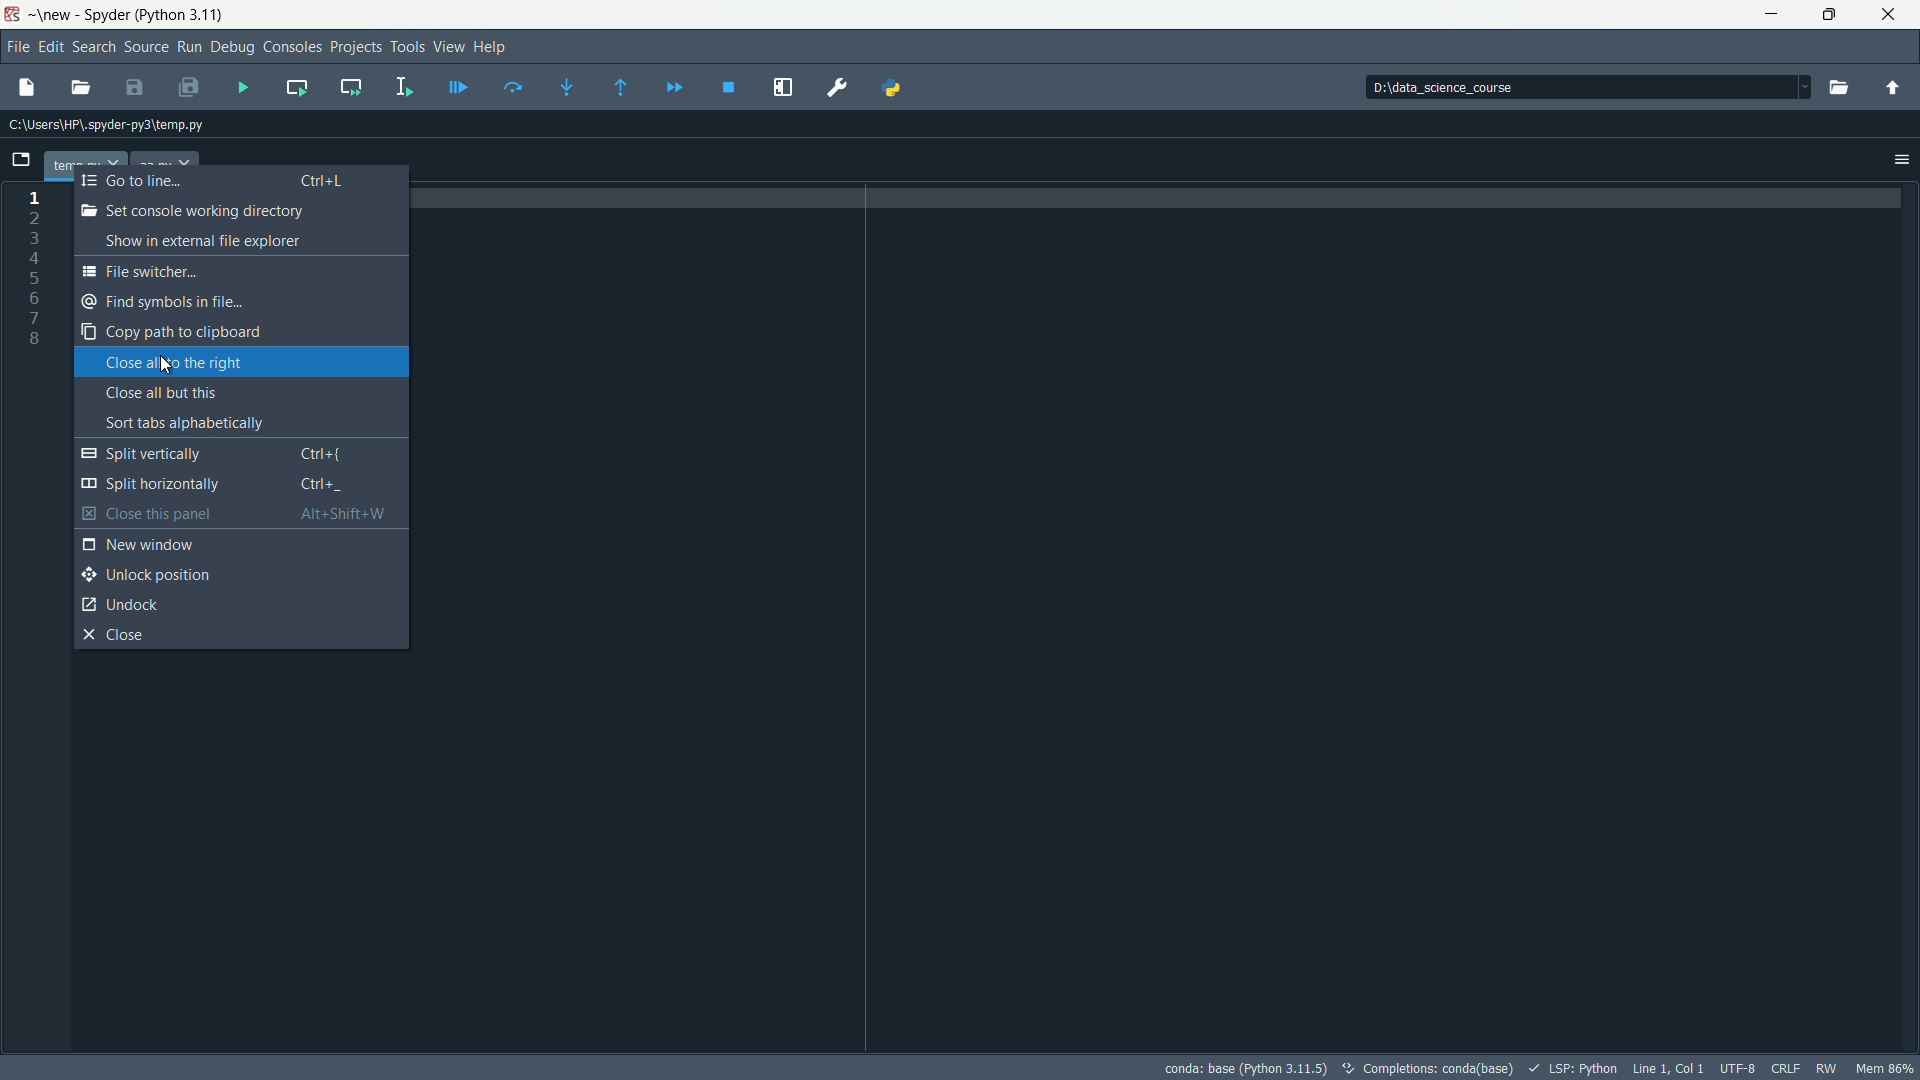  Describe the element at coordinates (24, 89) in the screenshot. I see `new file` at that location.